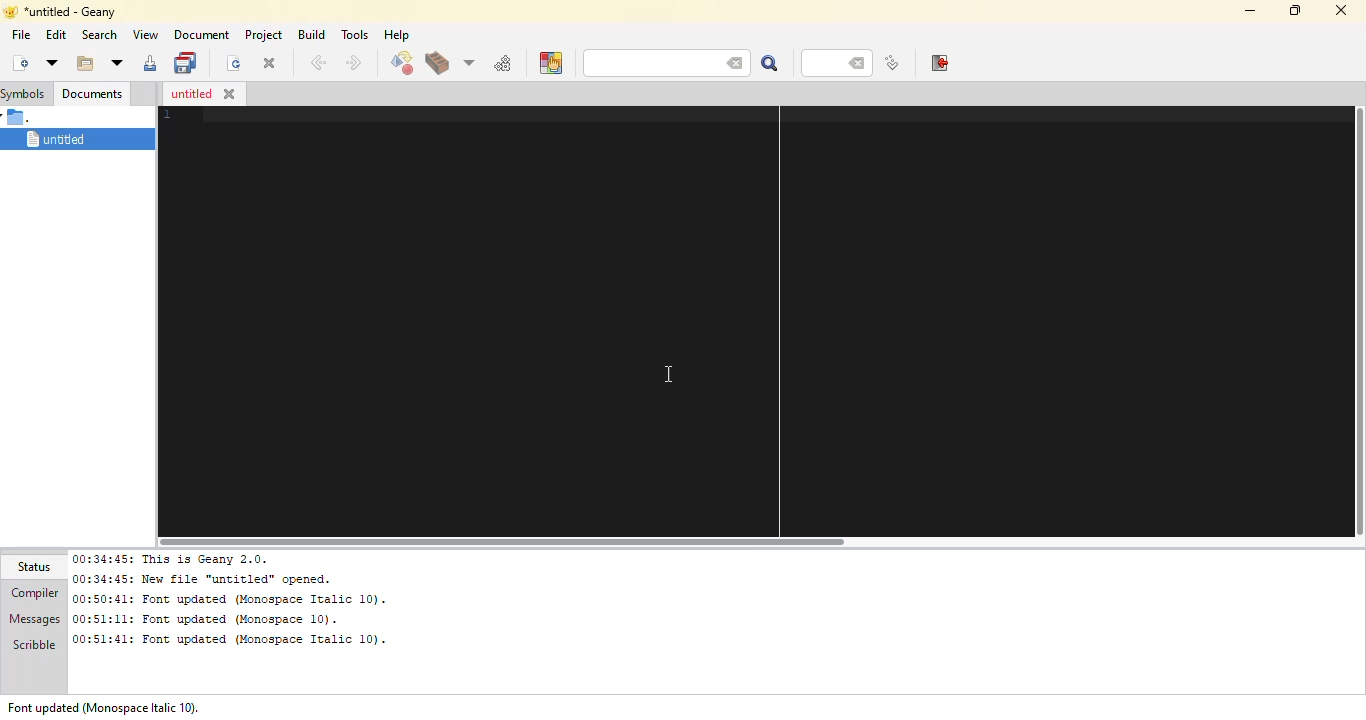  Describe the element at coordinates (81, 11) in the screenshot. I see `*untitled - geany` at that location.